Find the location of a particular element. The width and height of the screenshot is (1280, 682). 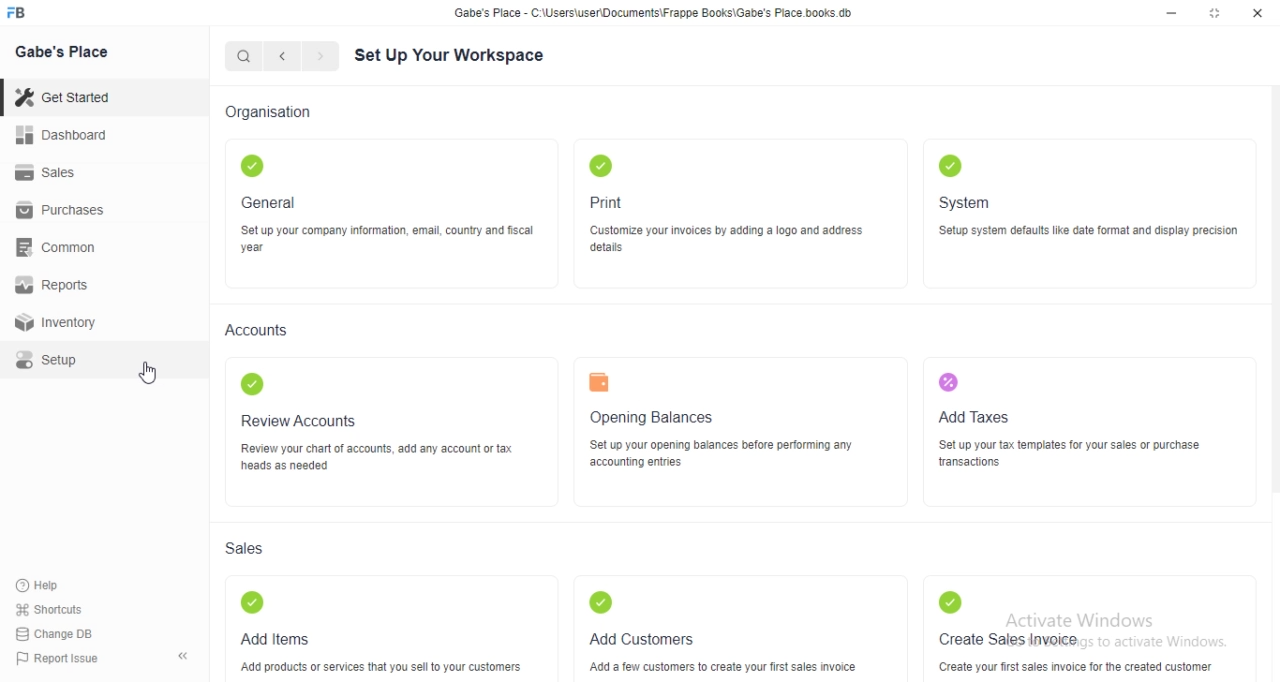

Accounts is located at coordinates (256, 333).